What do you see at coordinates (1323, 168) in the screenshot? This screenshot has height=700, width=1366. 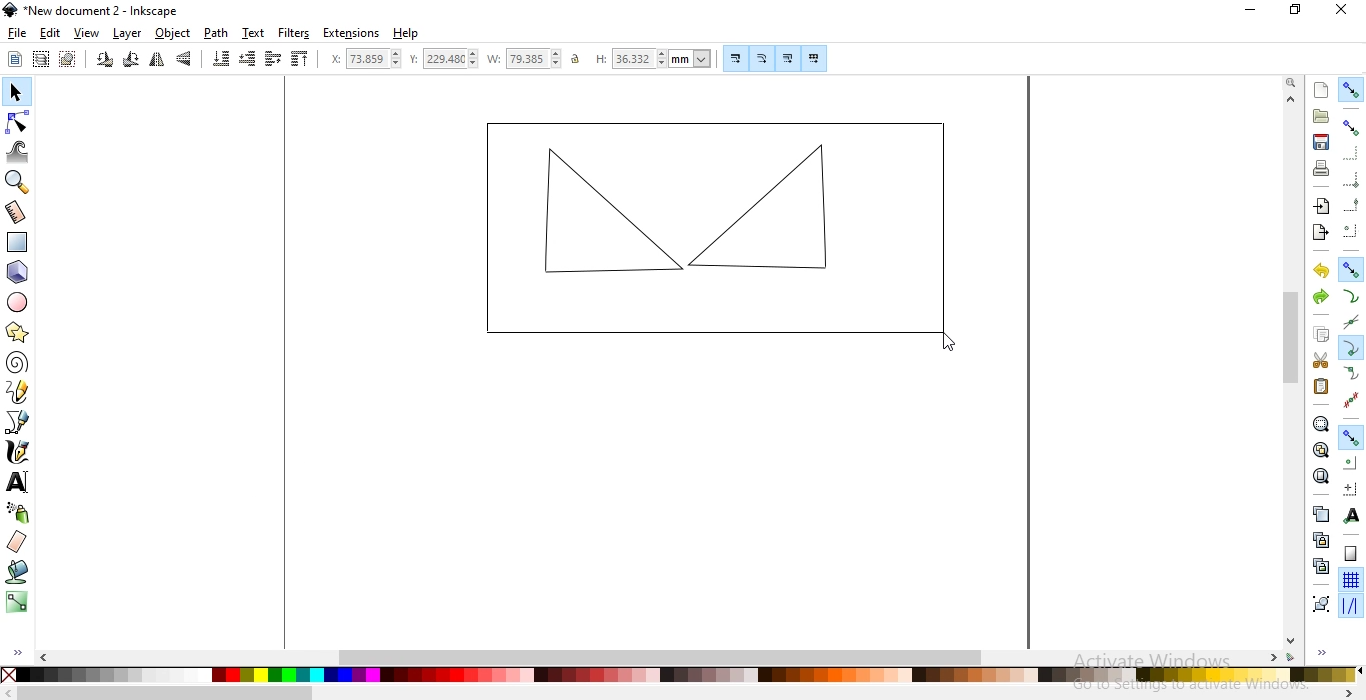 I see `print document` at bounding box center [1323, 168].